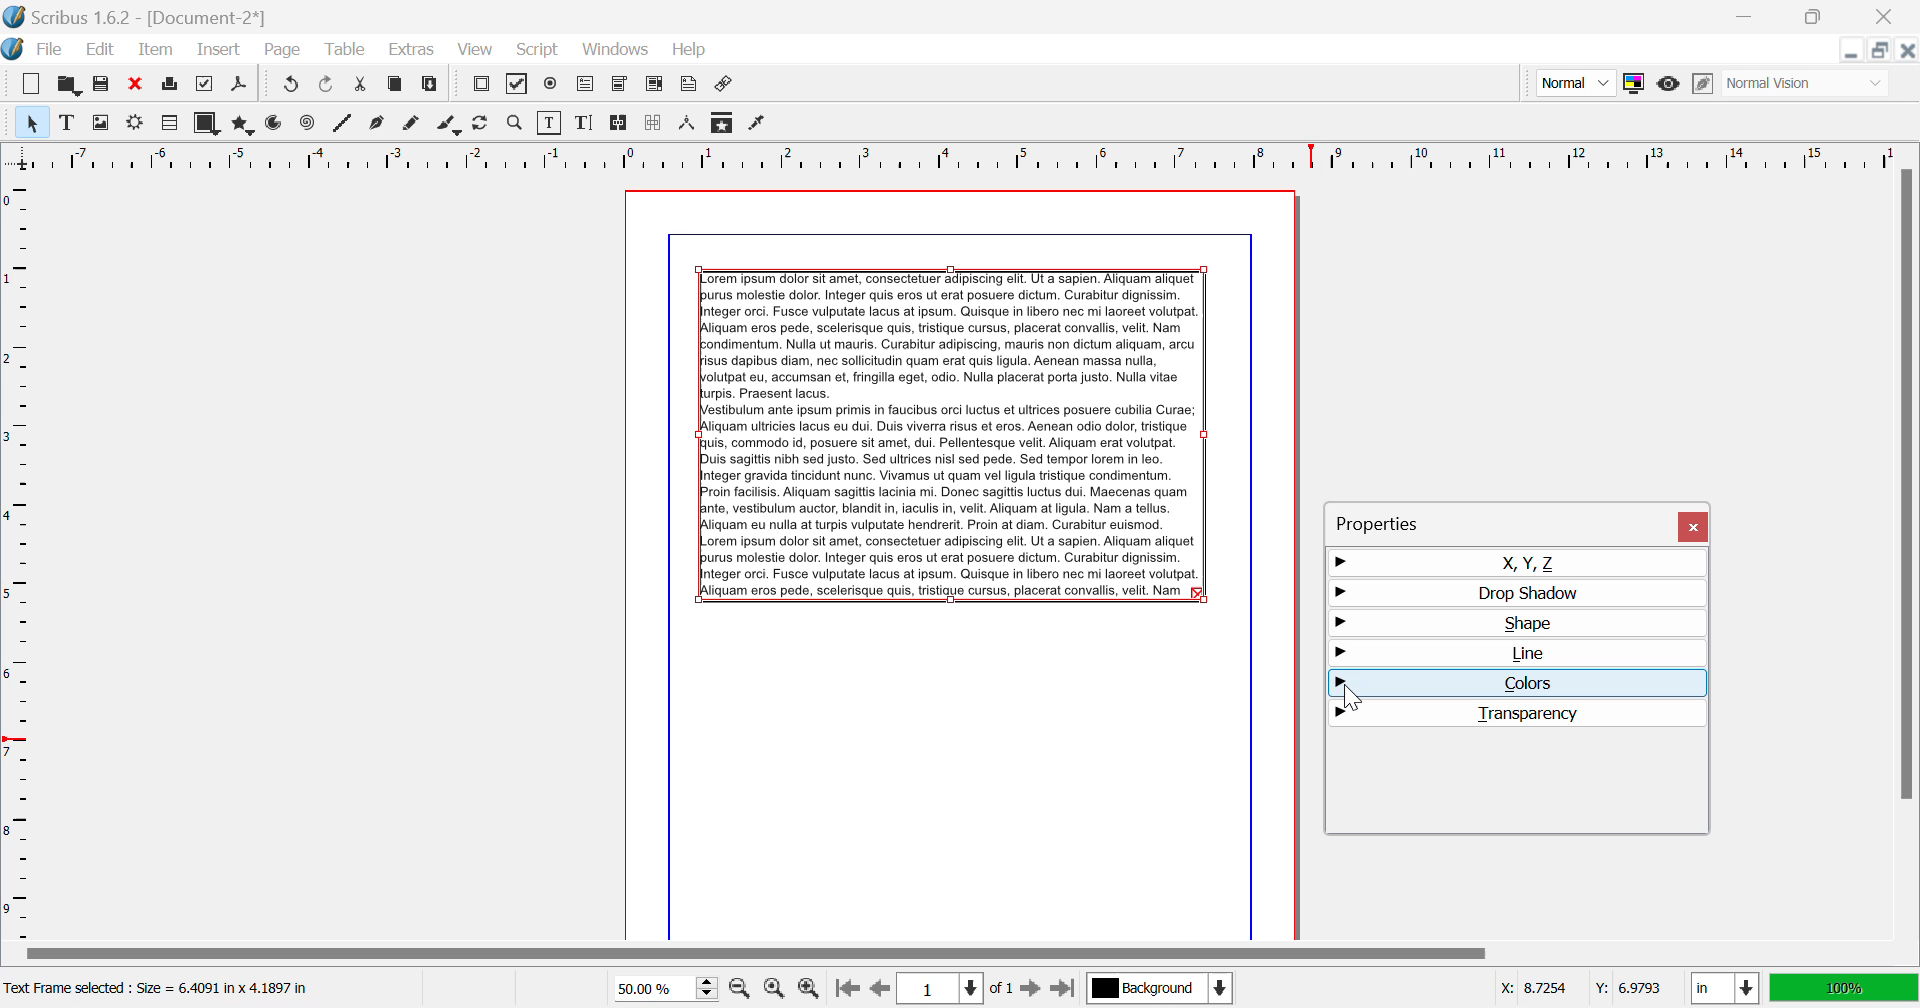  What do you see at coordinates (276, 125) in the screenshot?
I see `Arcs` at bounding box center [276, 125].